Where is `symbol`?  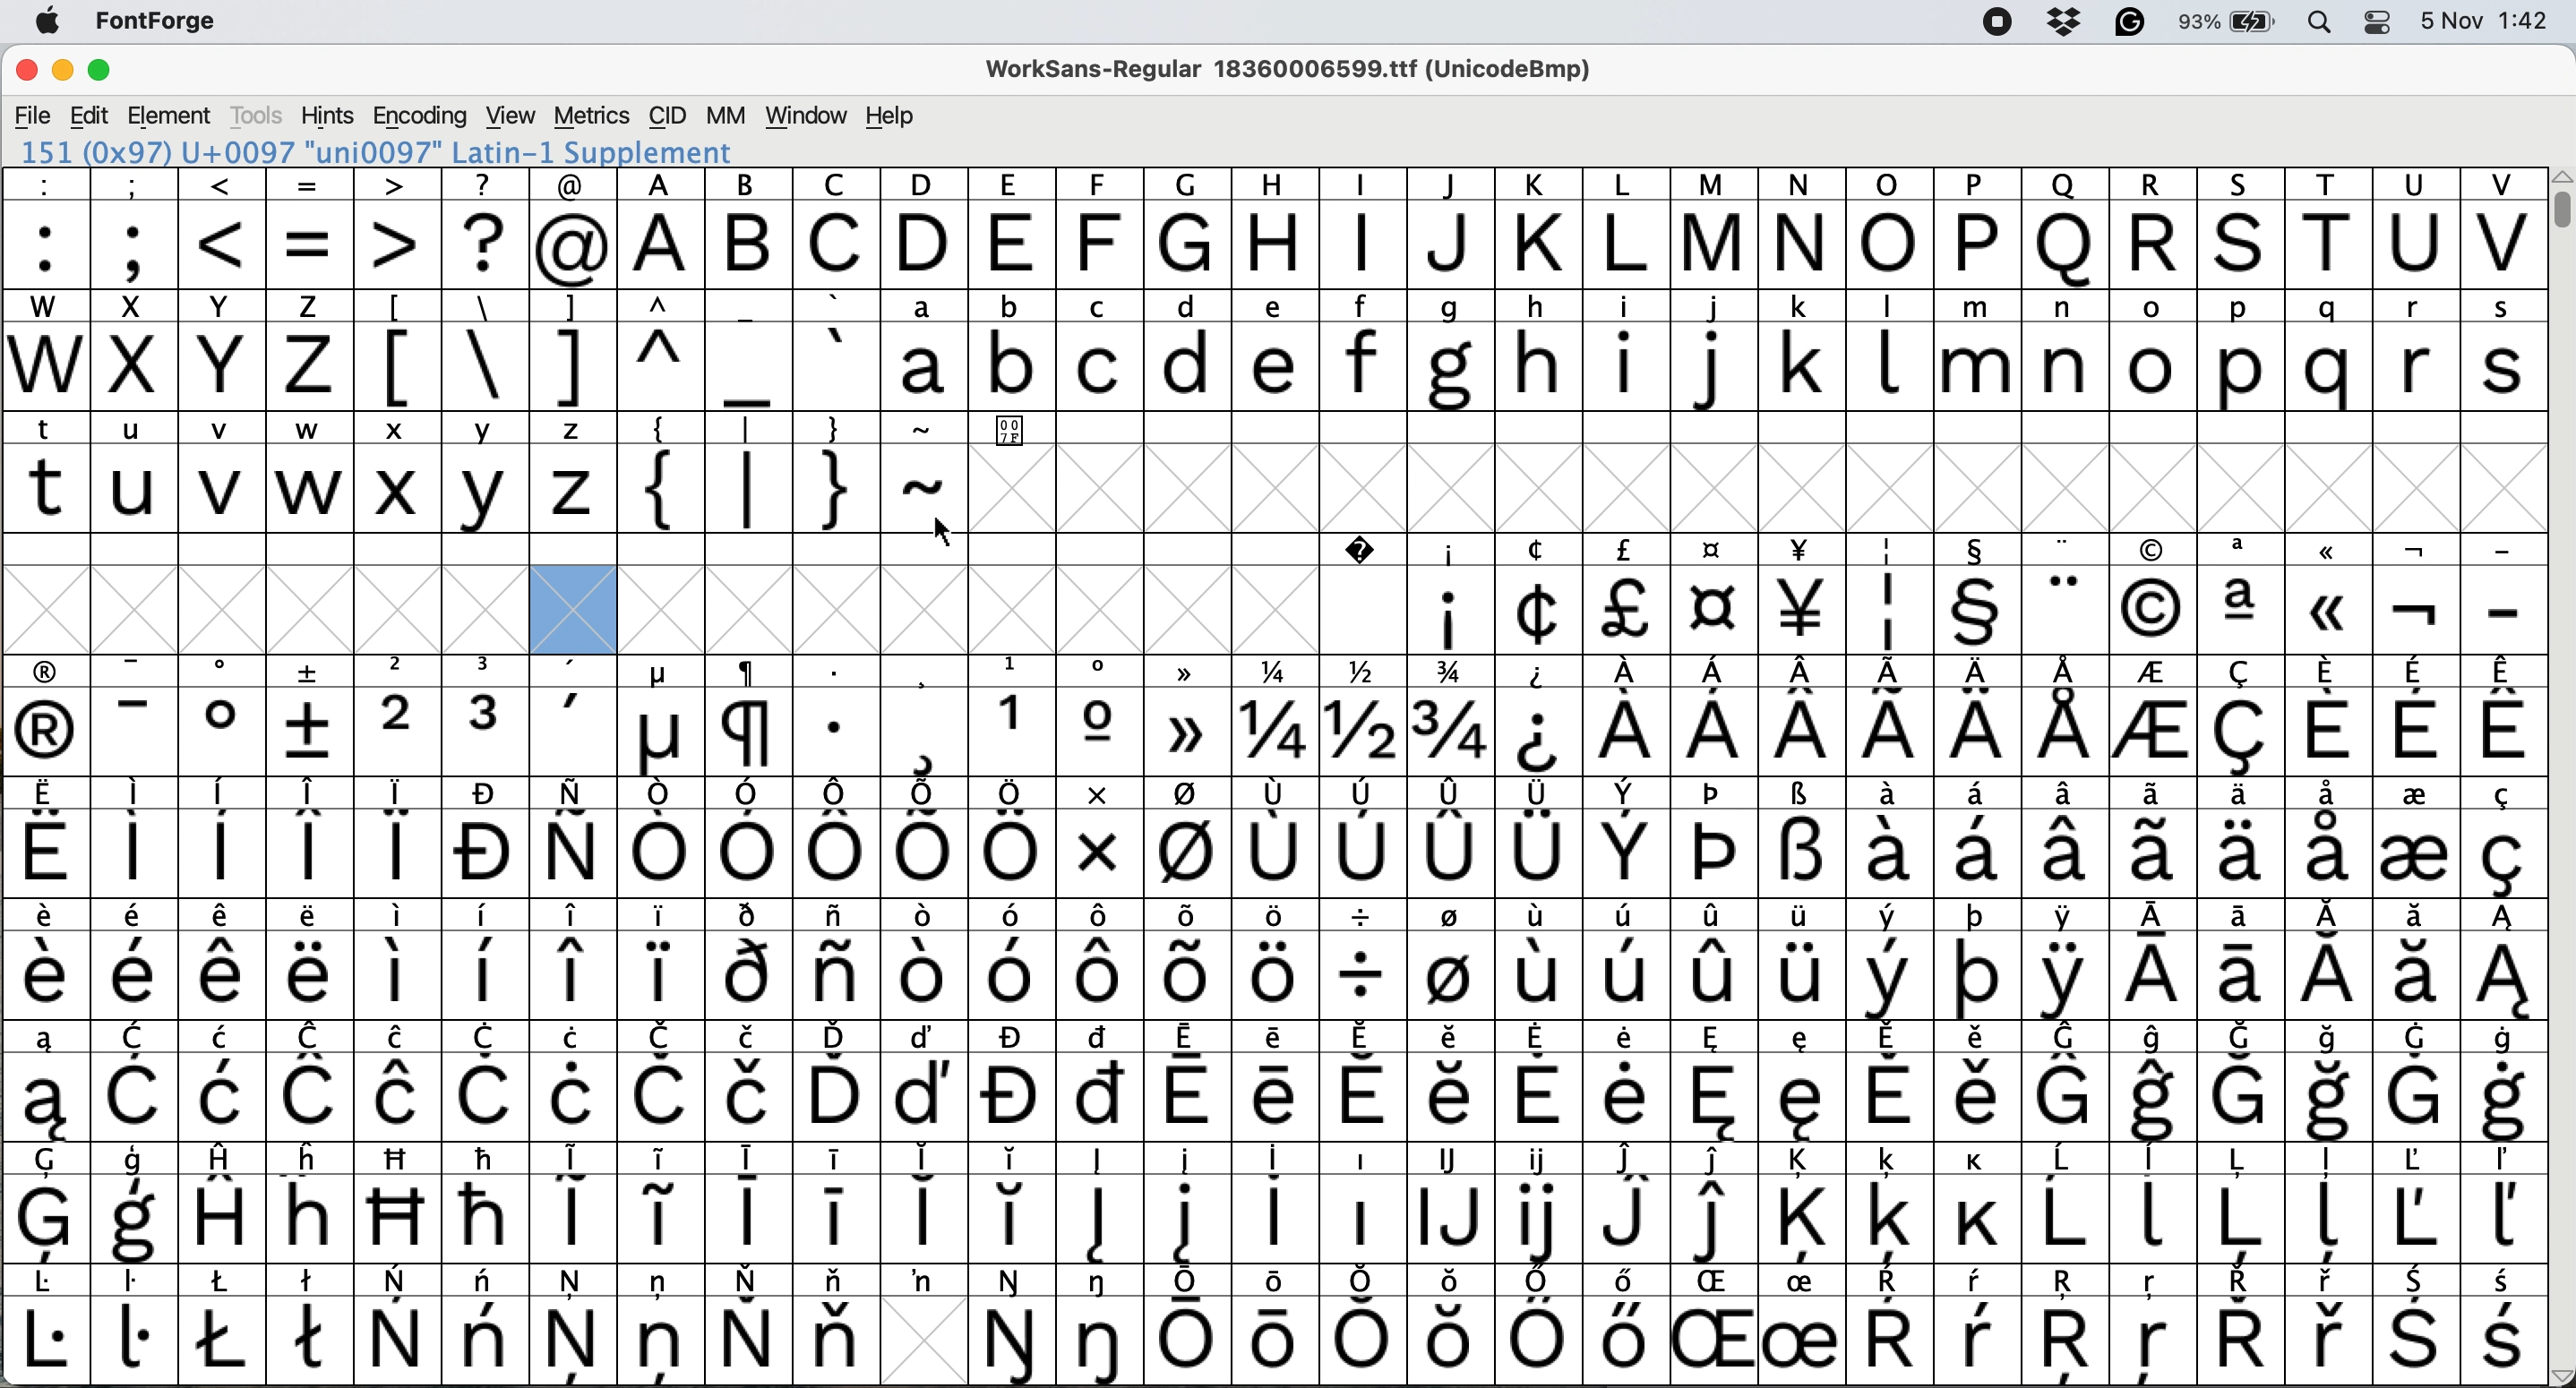 symbol is located at coordinates (2329, 715).